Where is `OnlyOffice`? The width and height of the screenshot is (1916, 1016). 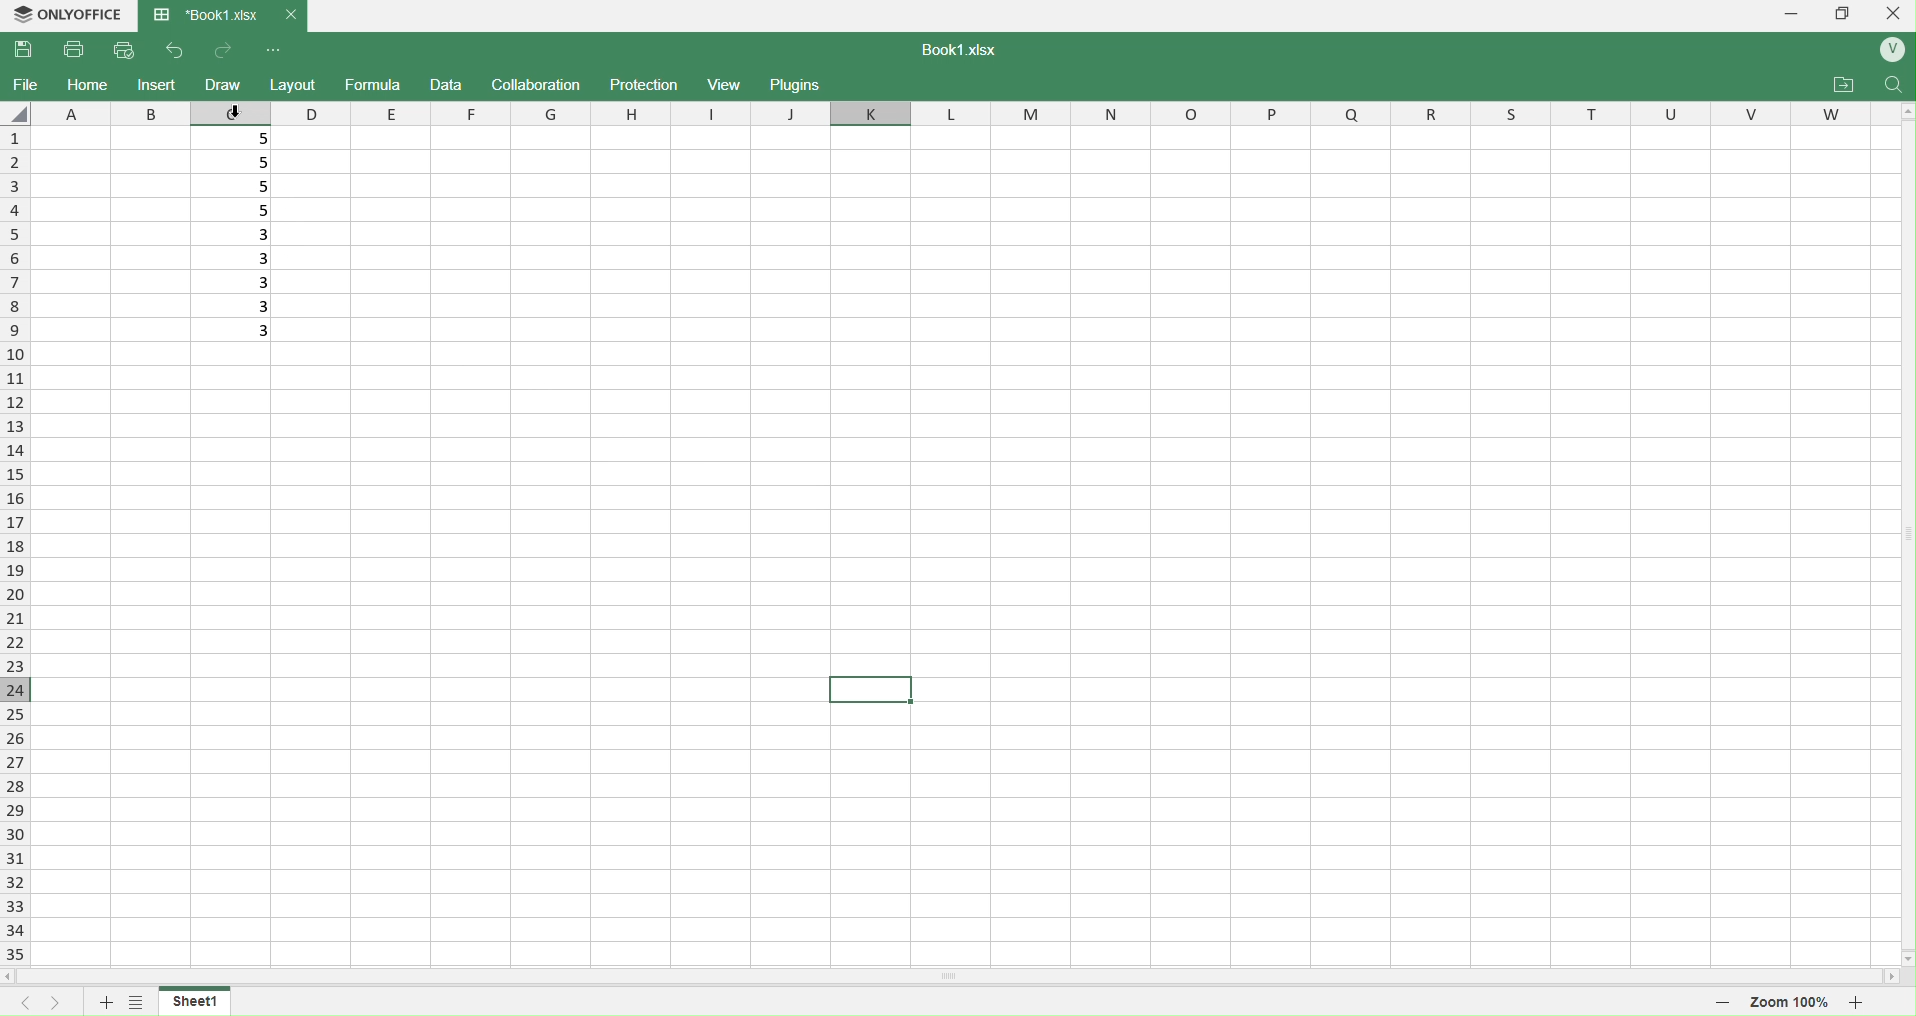
OnlyOffice is located at coordinates (66, 15).